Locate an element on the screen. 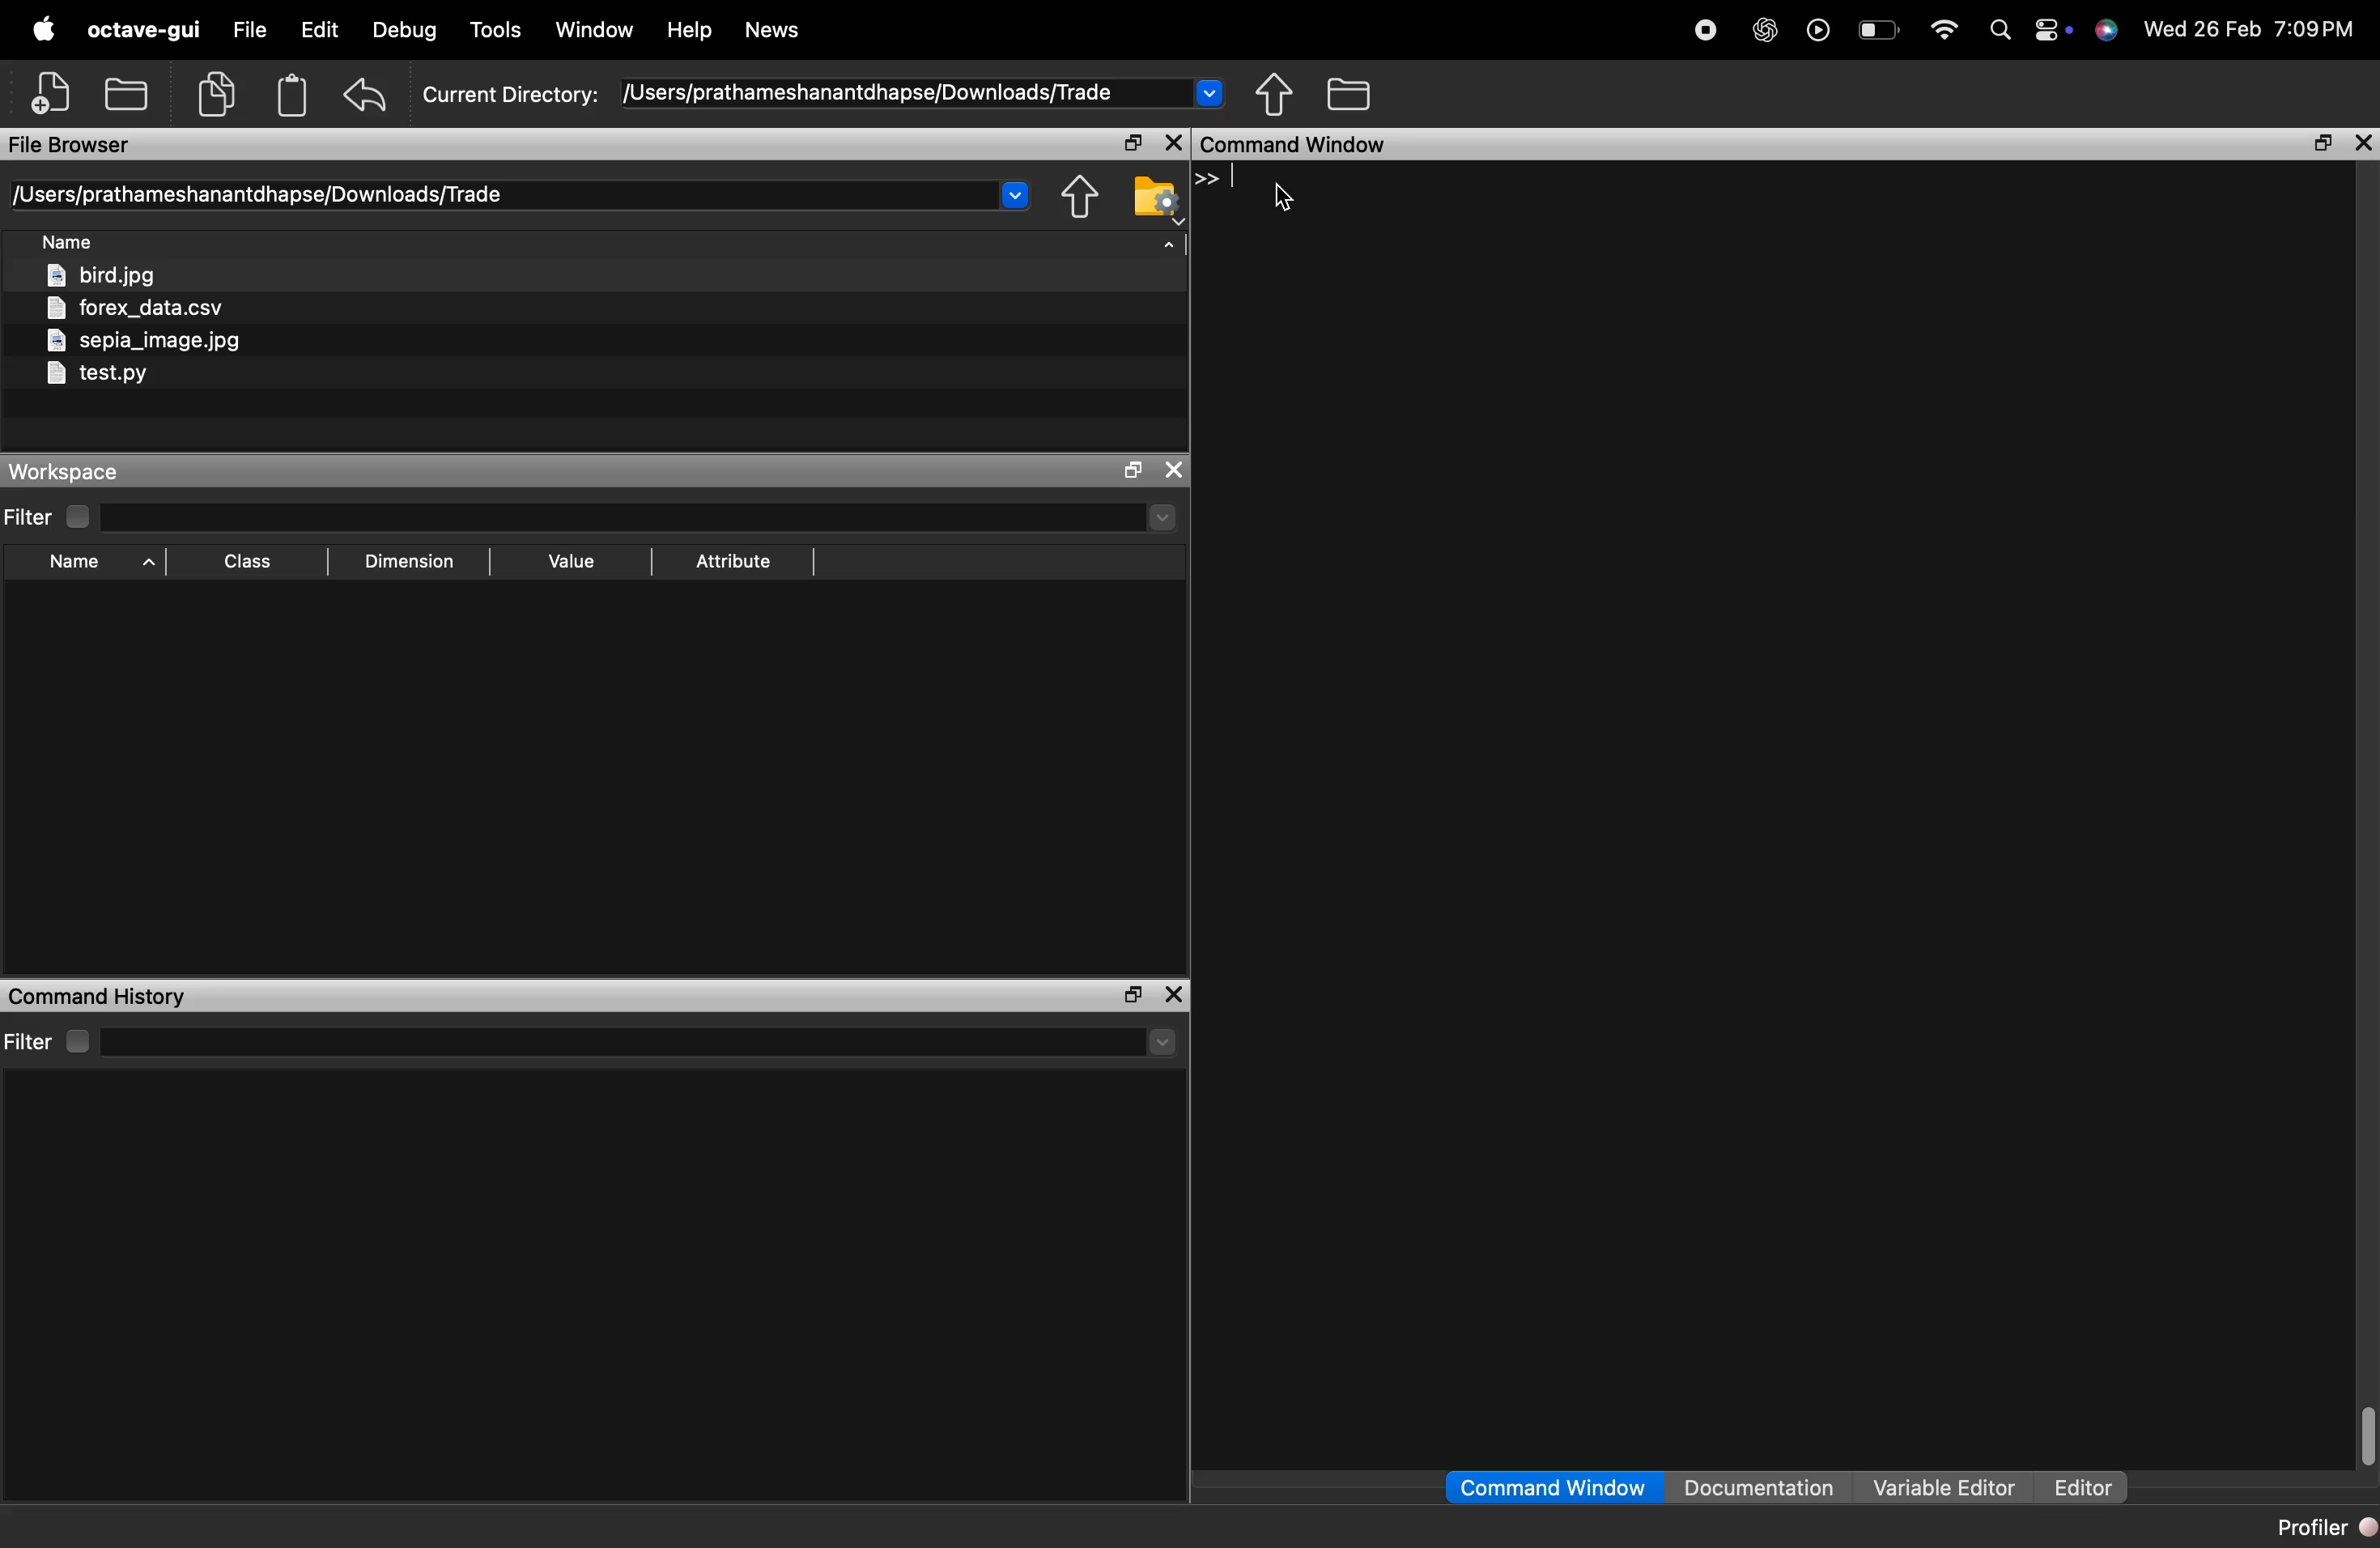  current directory is located at coordinates (824, 93).